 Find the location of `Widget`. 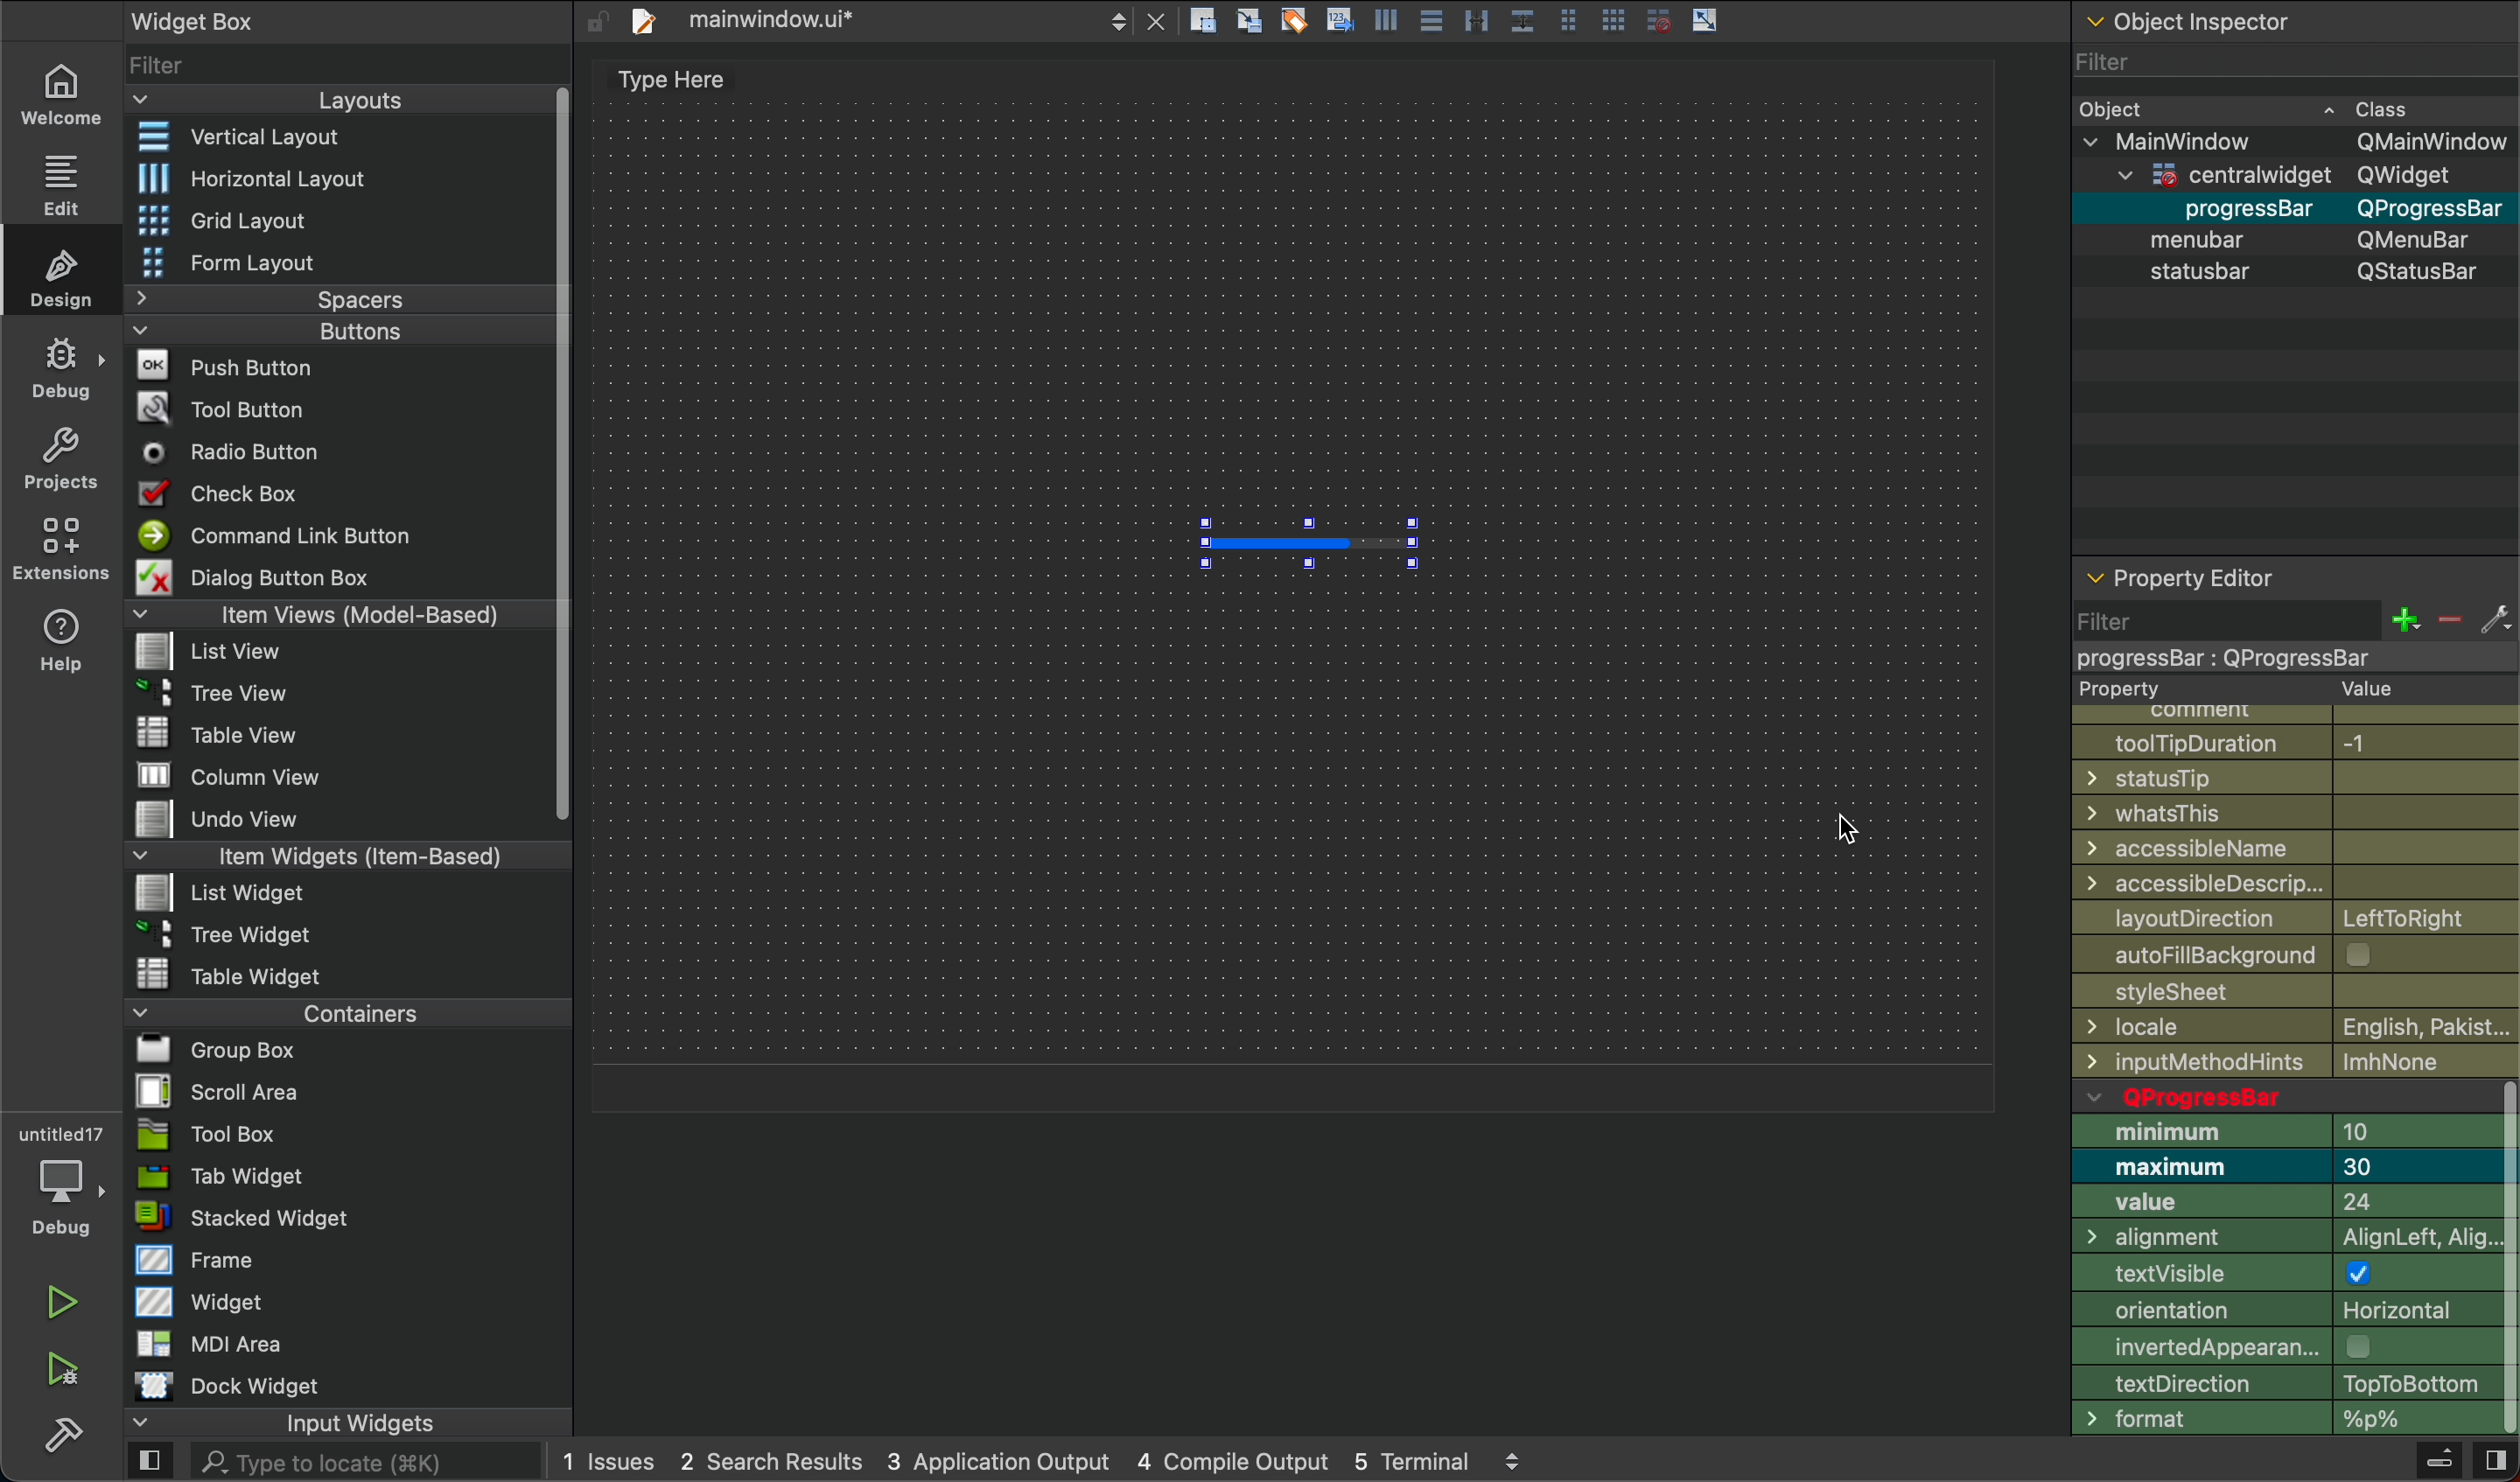

Widget is located at coordinates (204, 1300).